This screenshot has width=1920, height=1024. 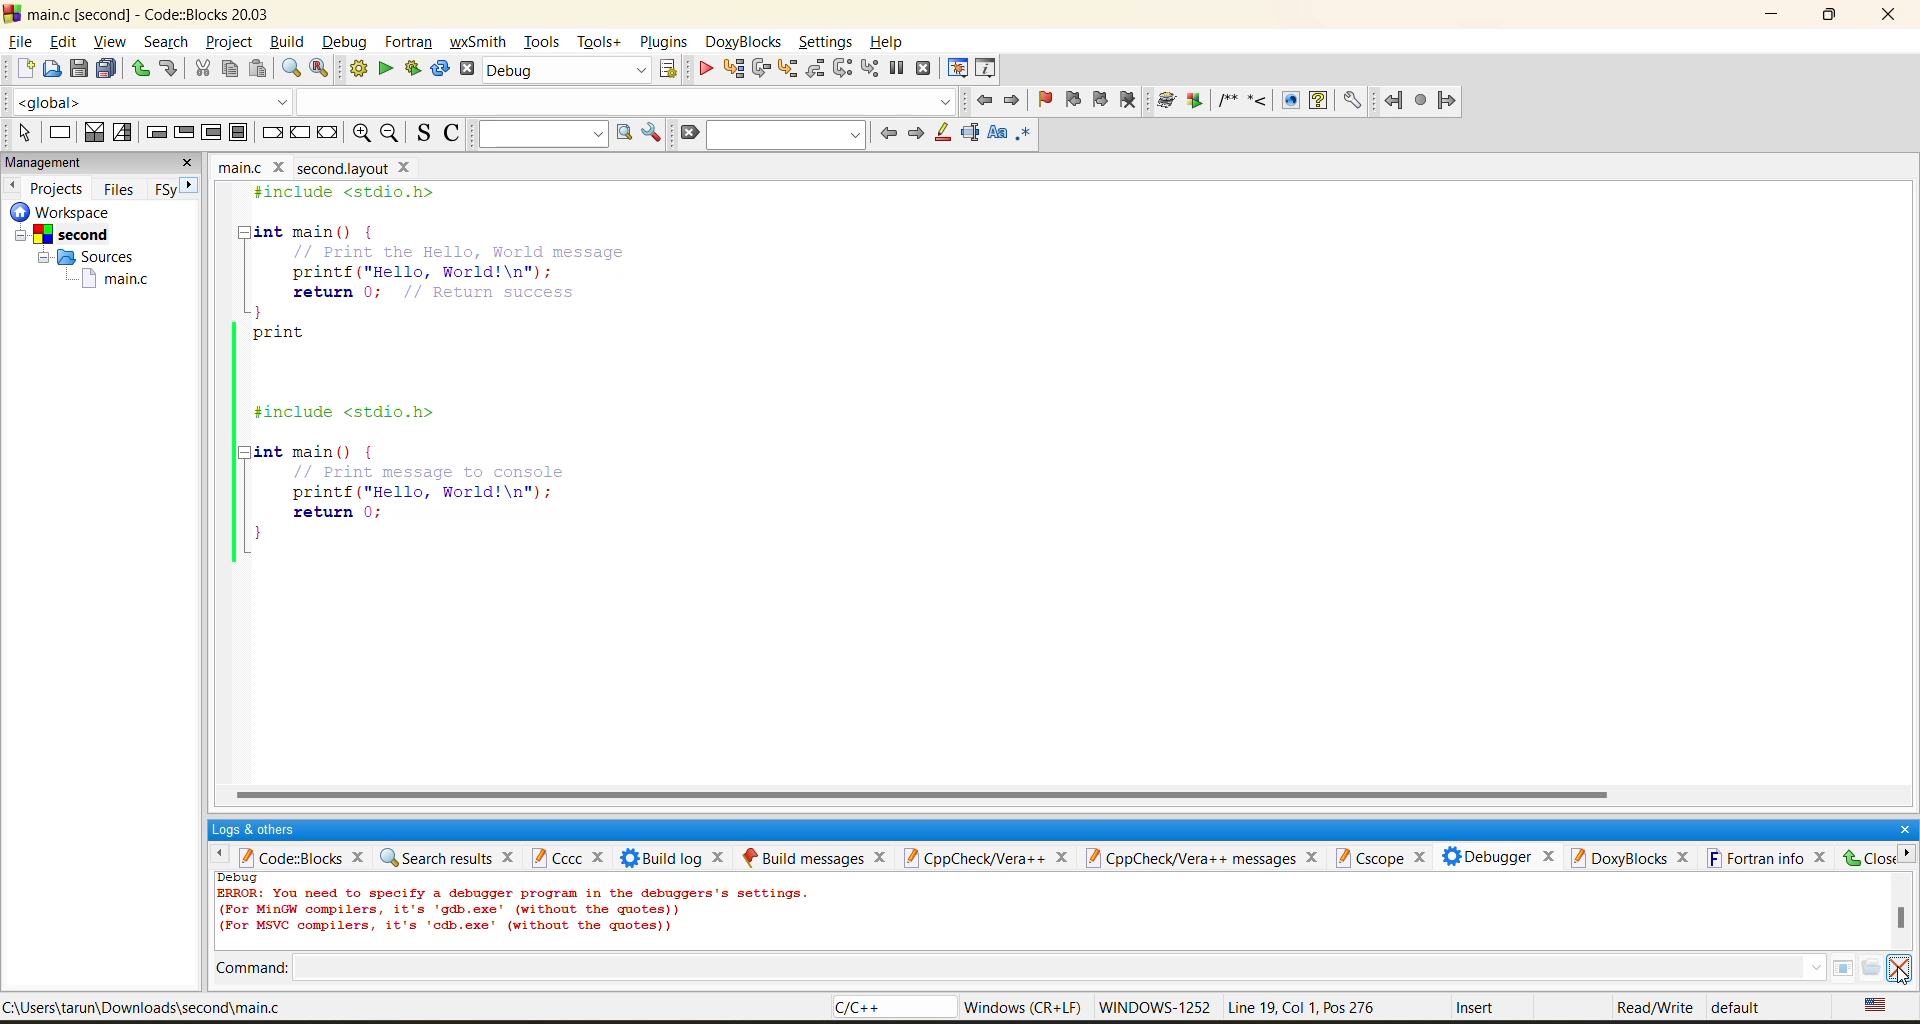 I want to click on build, so click(x=358, y=67).